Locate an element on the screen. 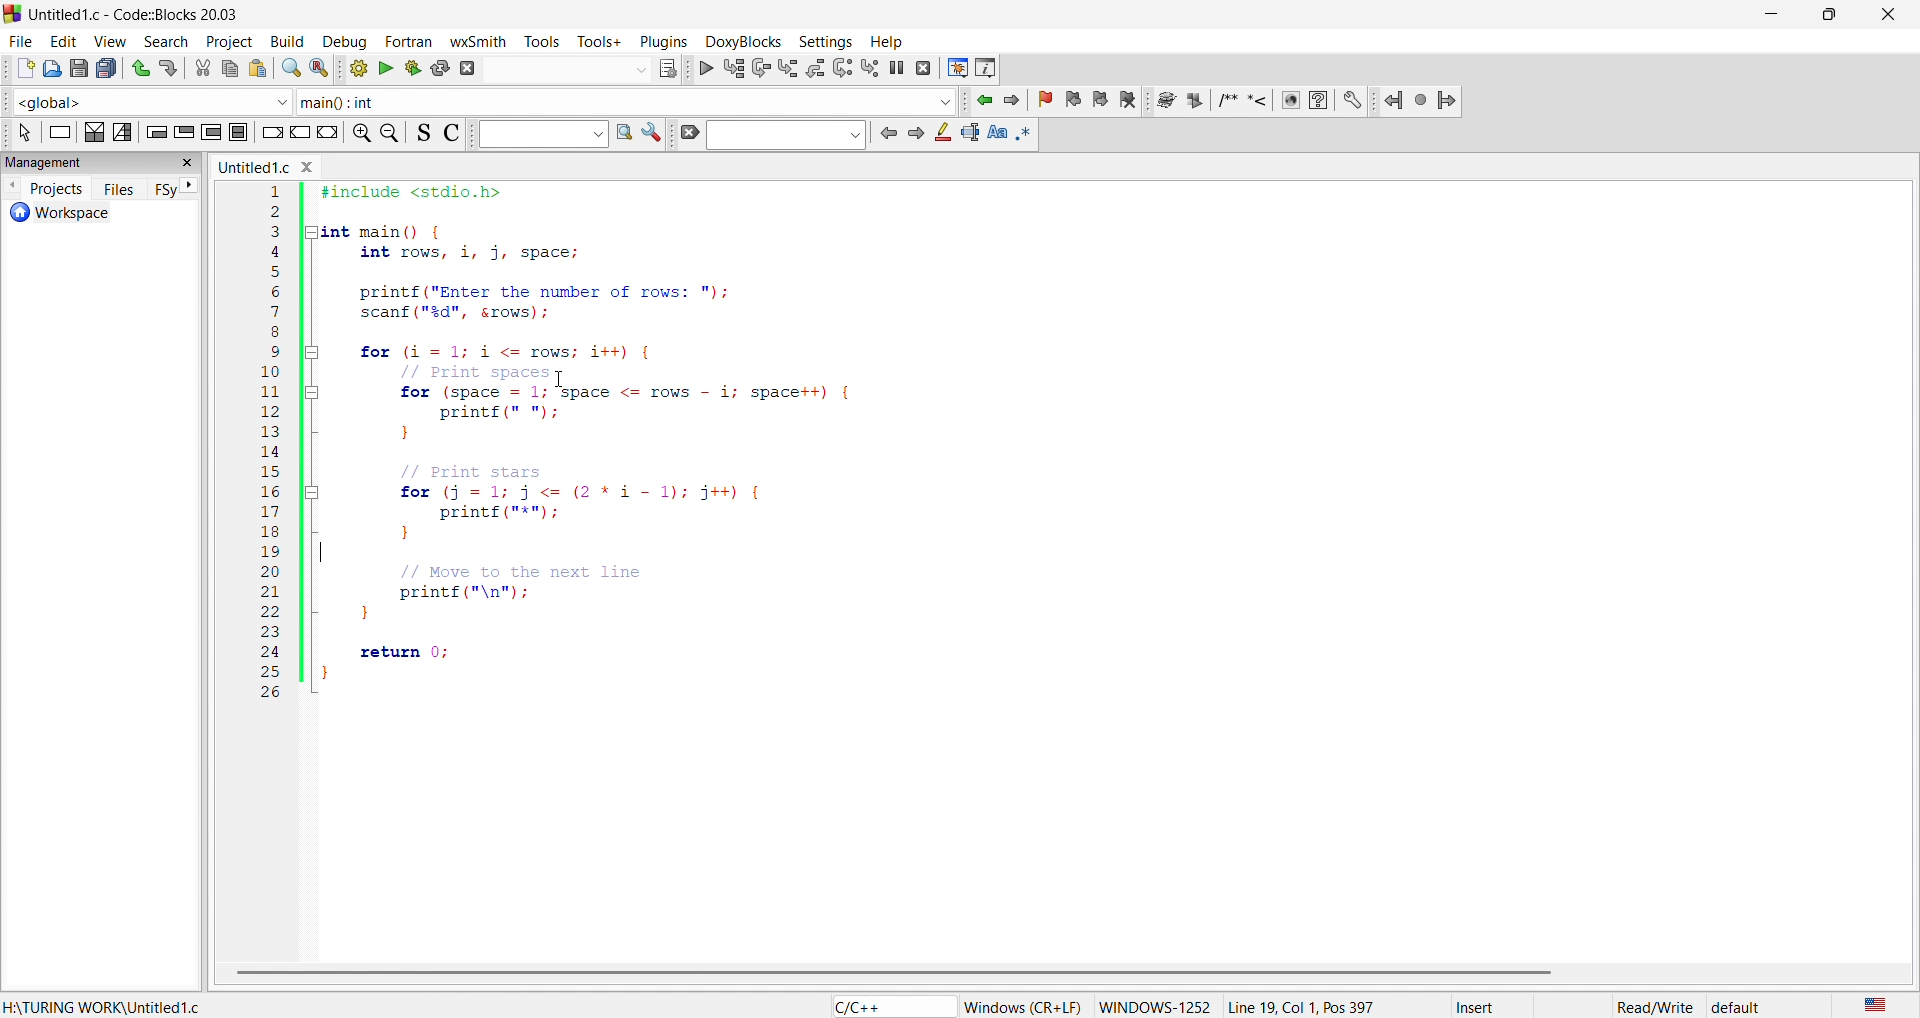 The image size is (1920, 1018). clear is located at coordinates (686, 134).